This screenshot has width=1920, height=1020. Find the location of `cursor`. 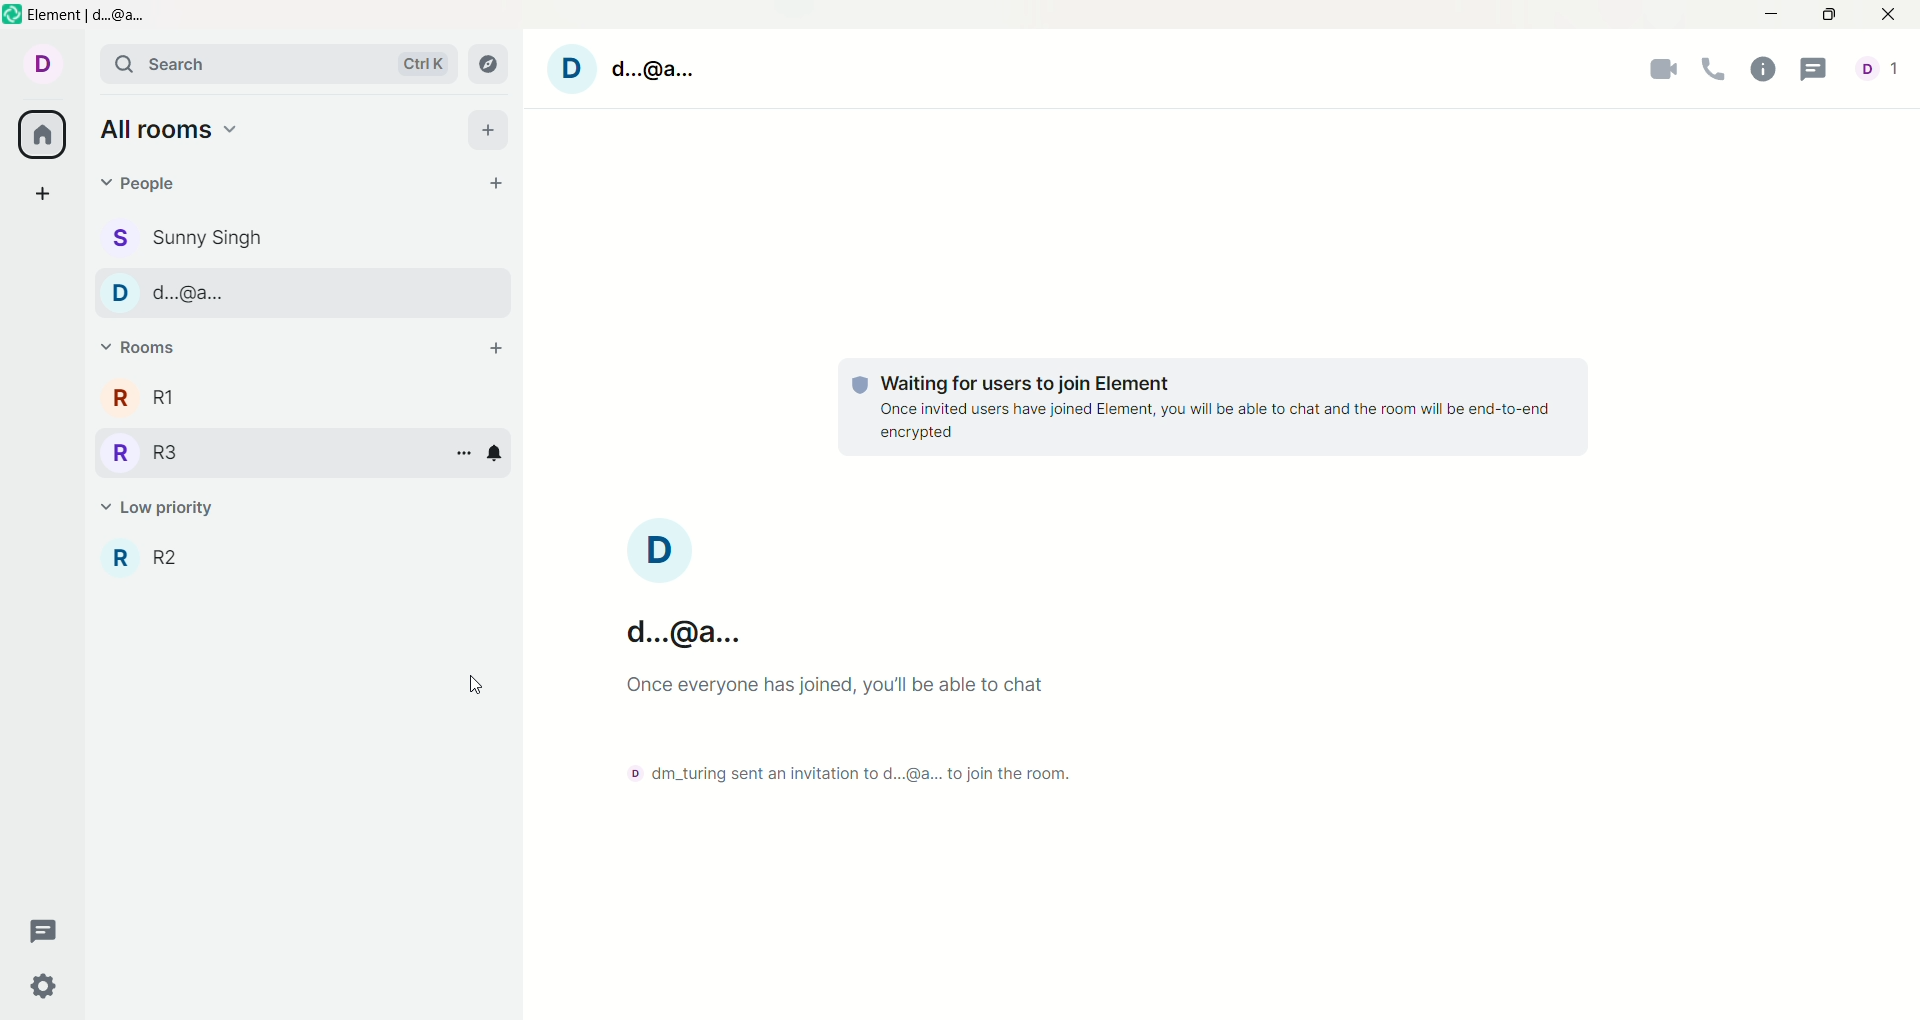

cursor is located at coordinates (475, 680).